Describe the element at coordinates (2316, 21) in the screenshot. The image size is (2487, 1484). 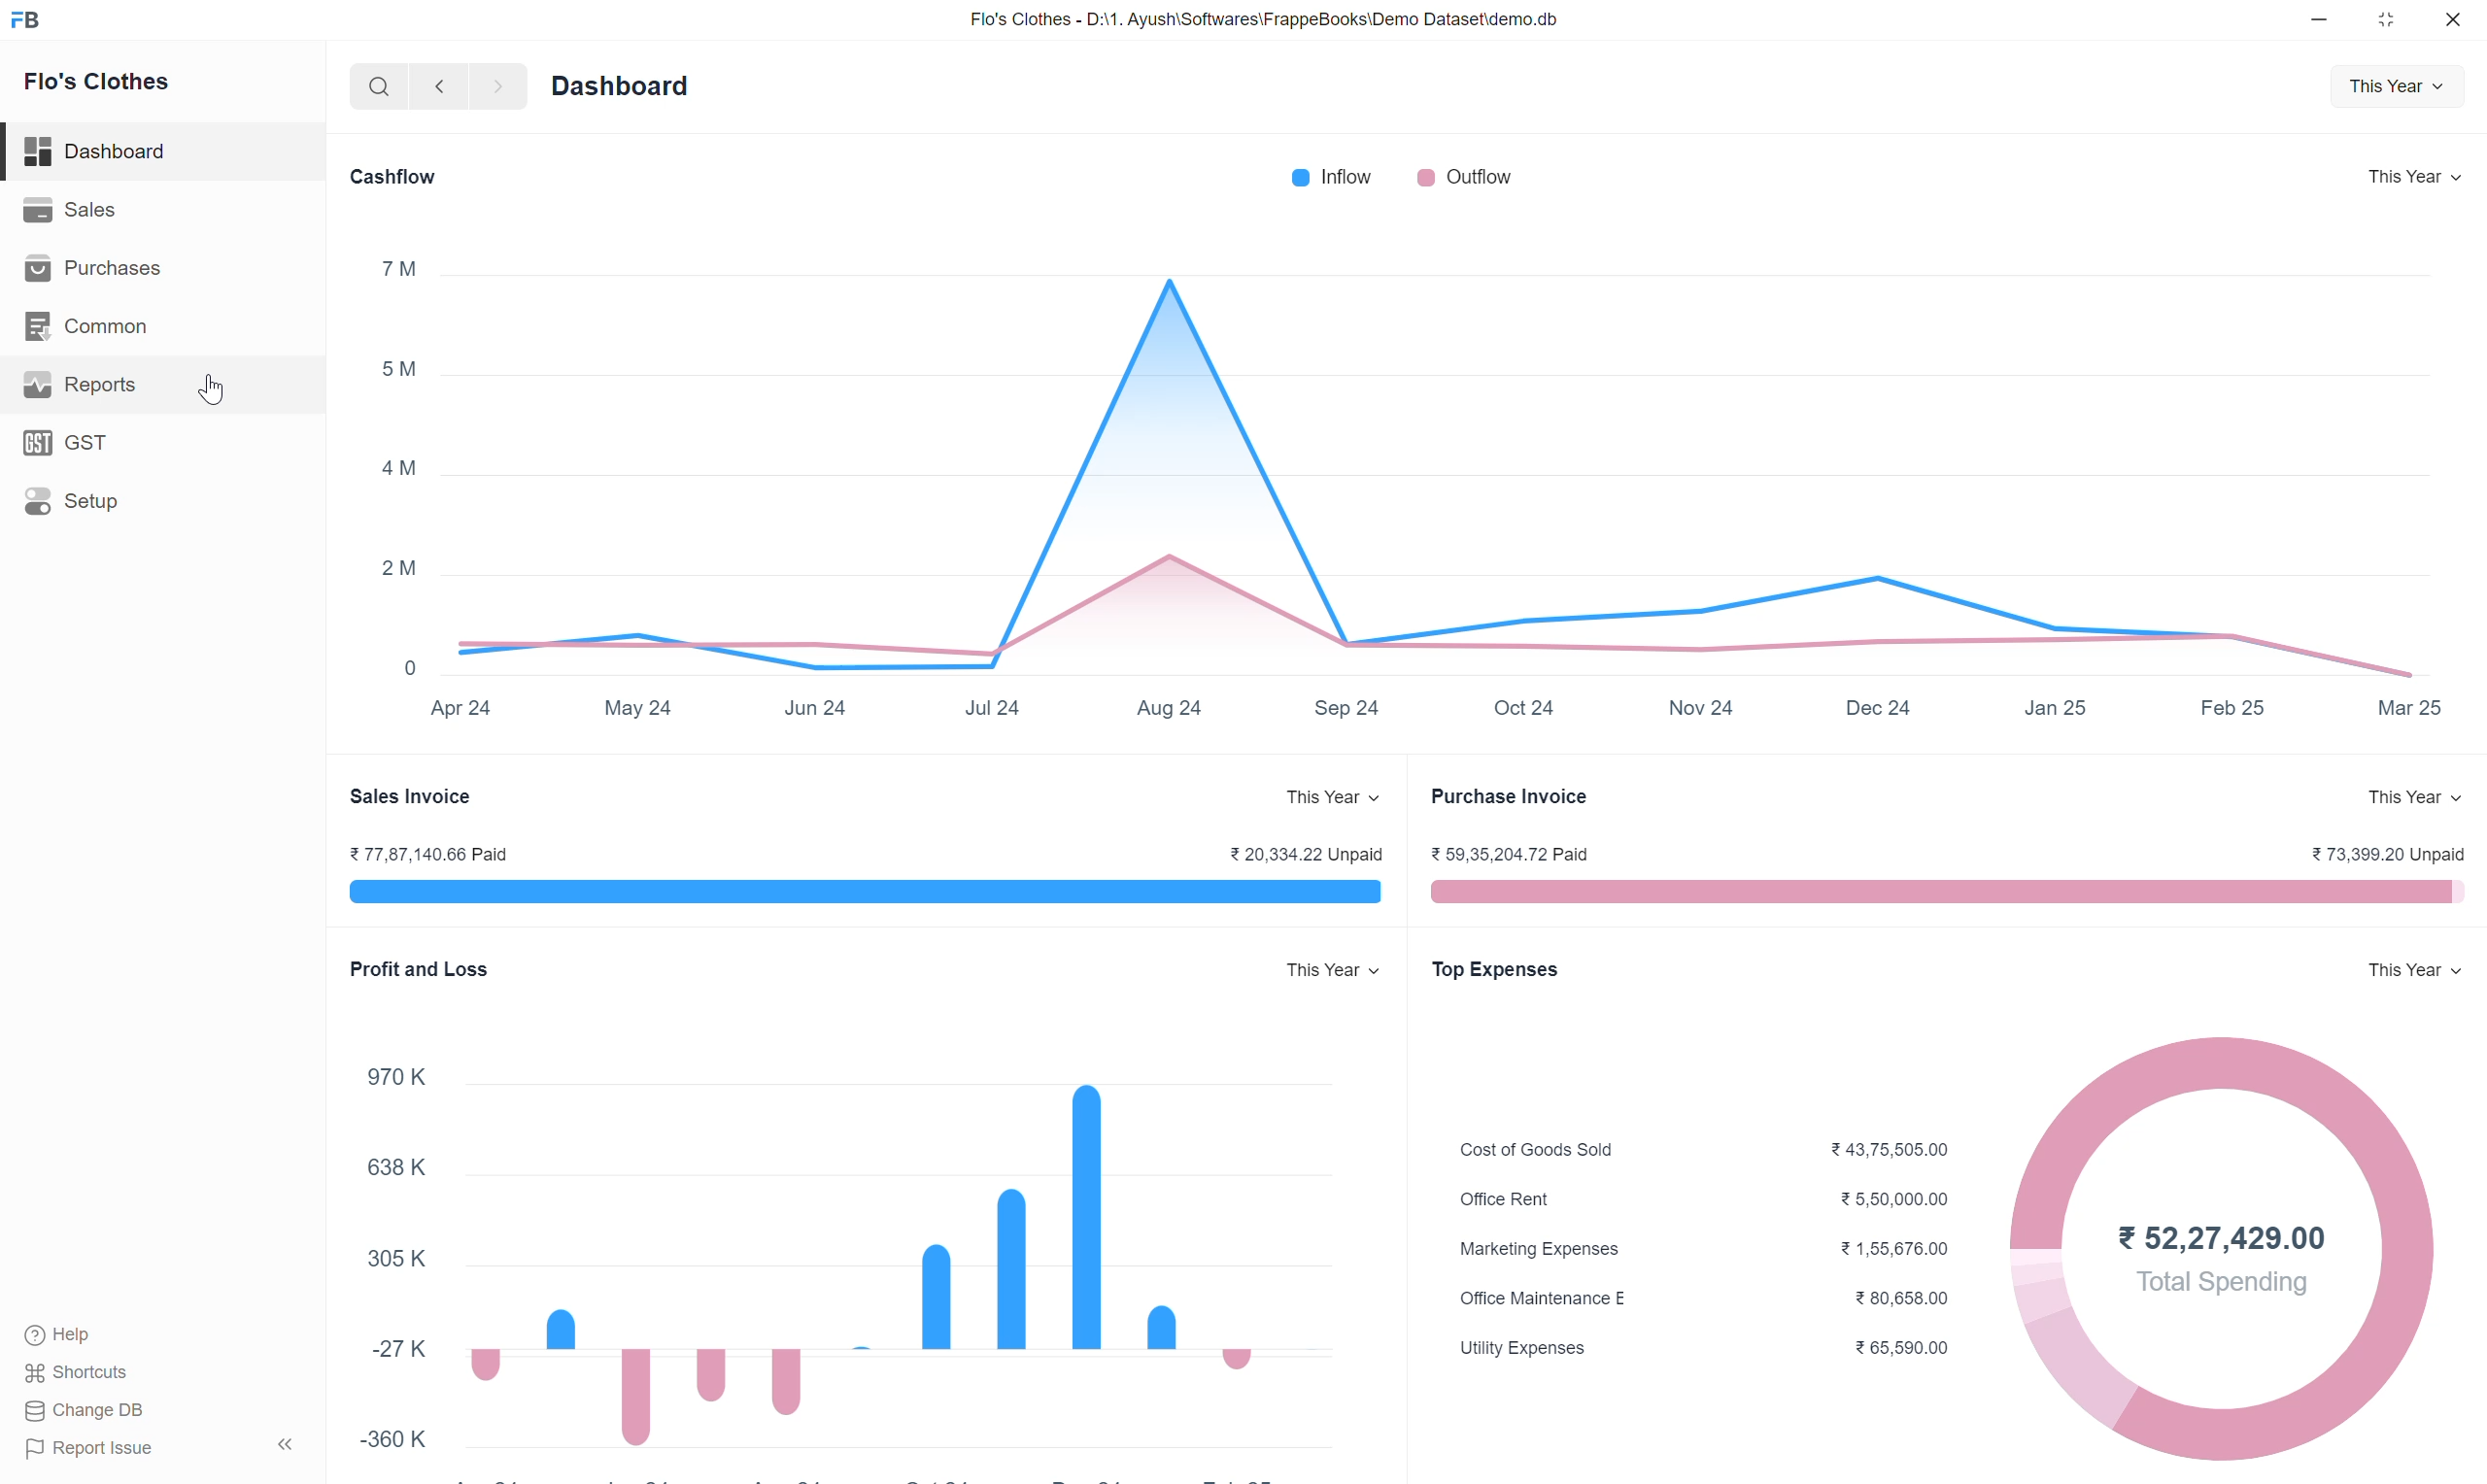
I see `minimize` at that location.